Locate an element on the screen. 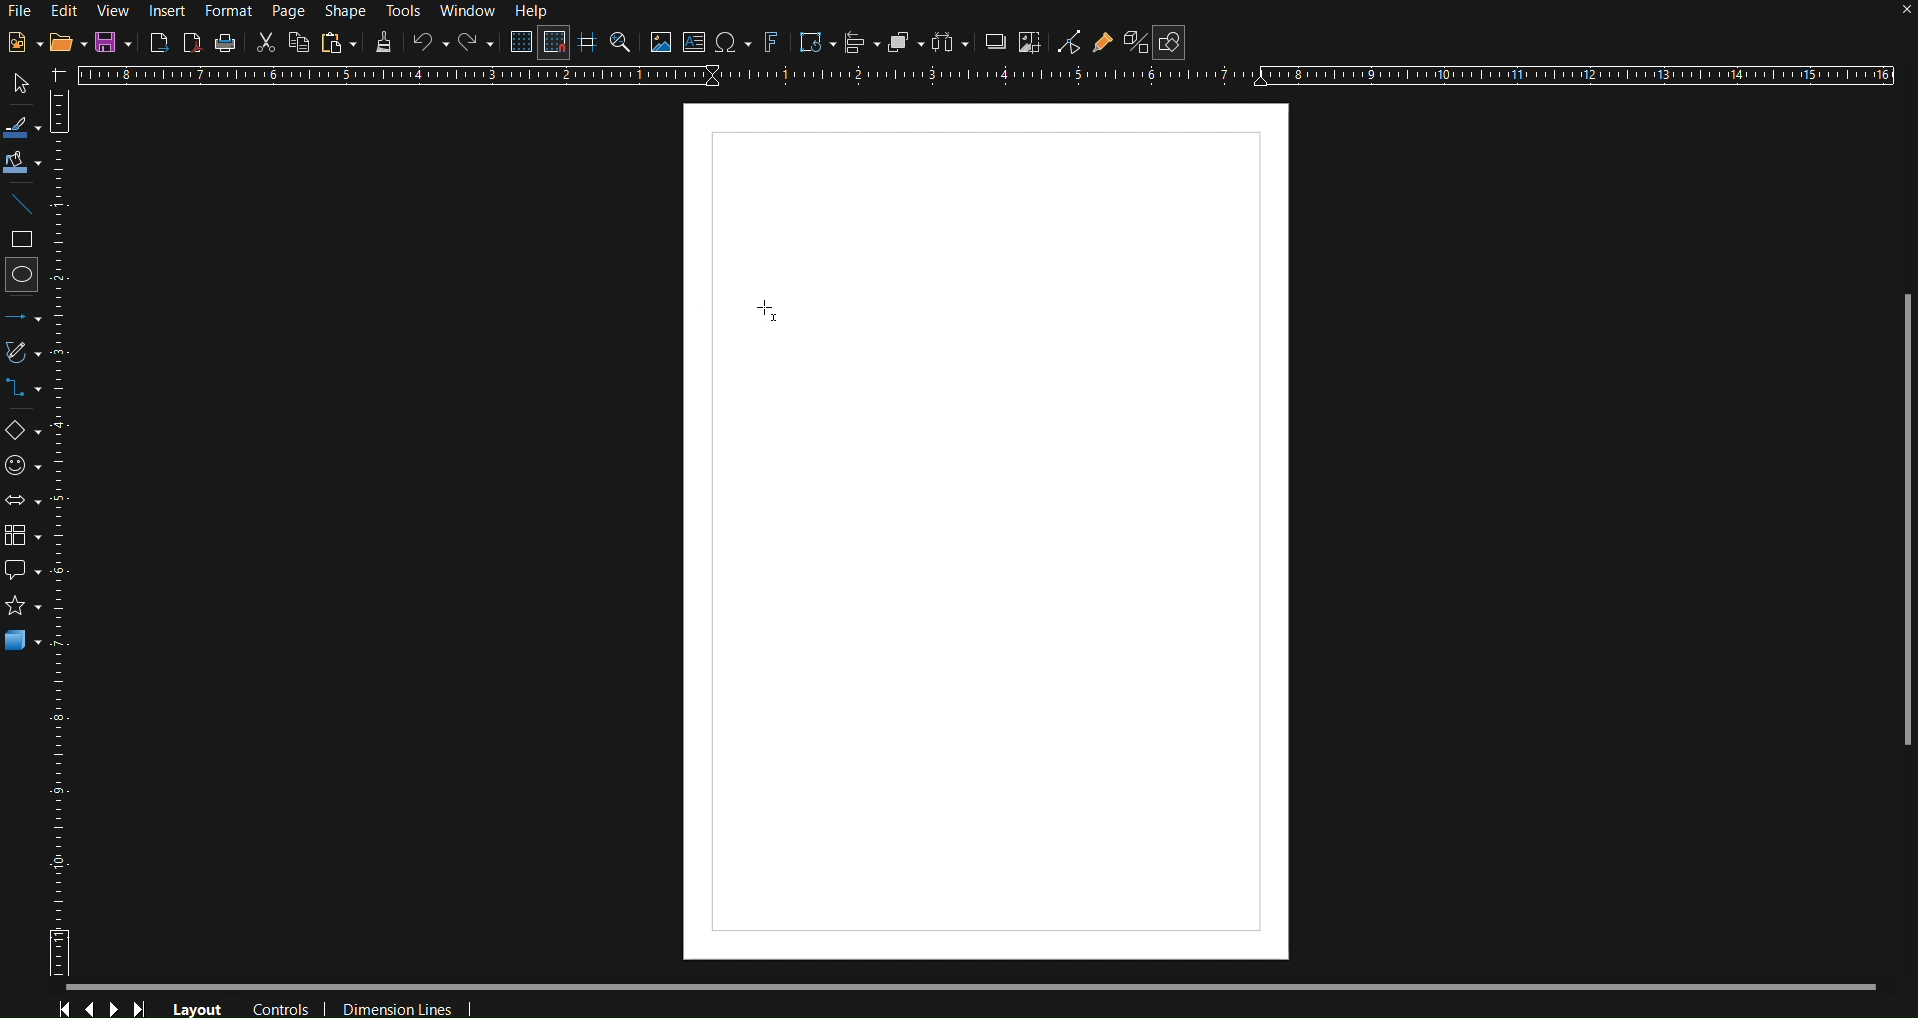 This screenshot has height=1018, width=1918. Insert is located at coordinates (170, 11).